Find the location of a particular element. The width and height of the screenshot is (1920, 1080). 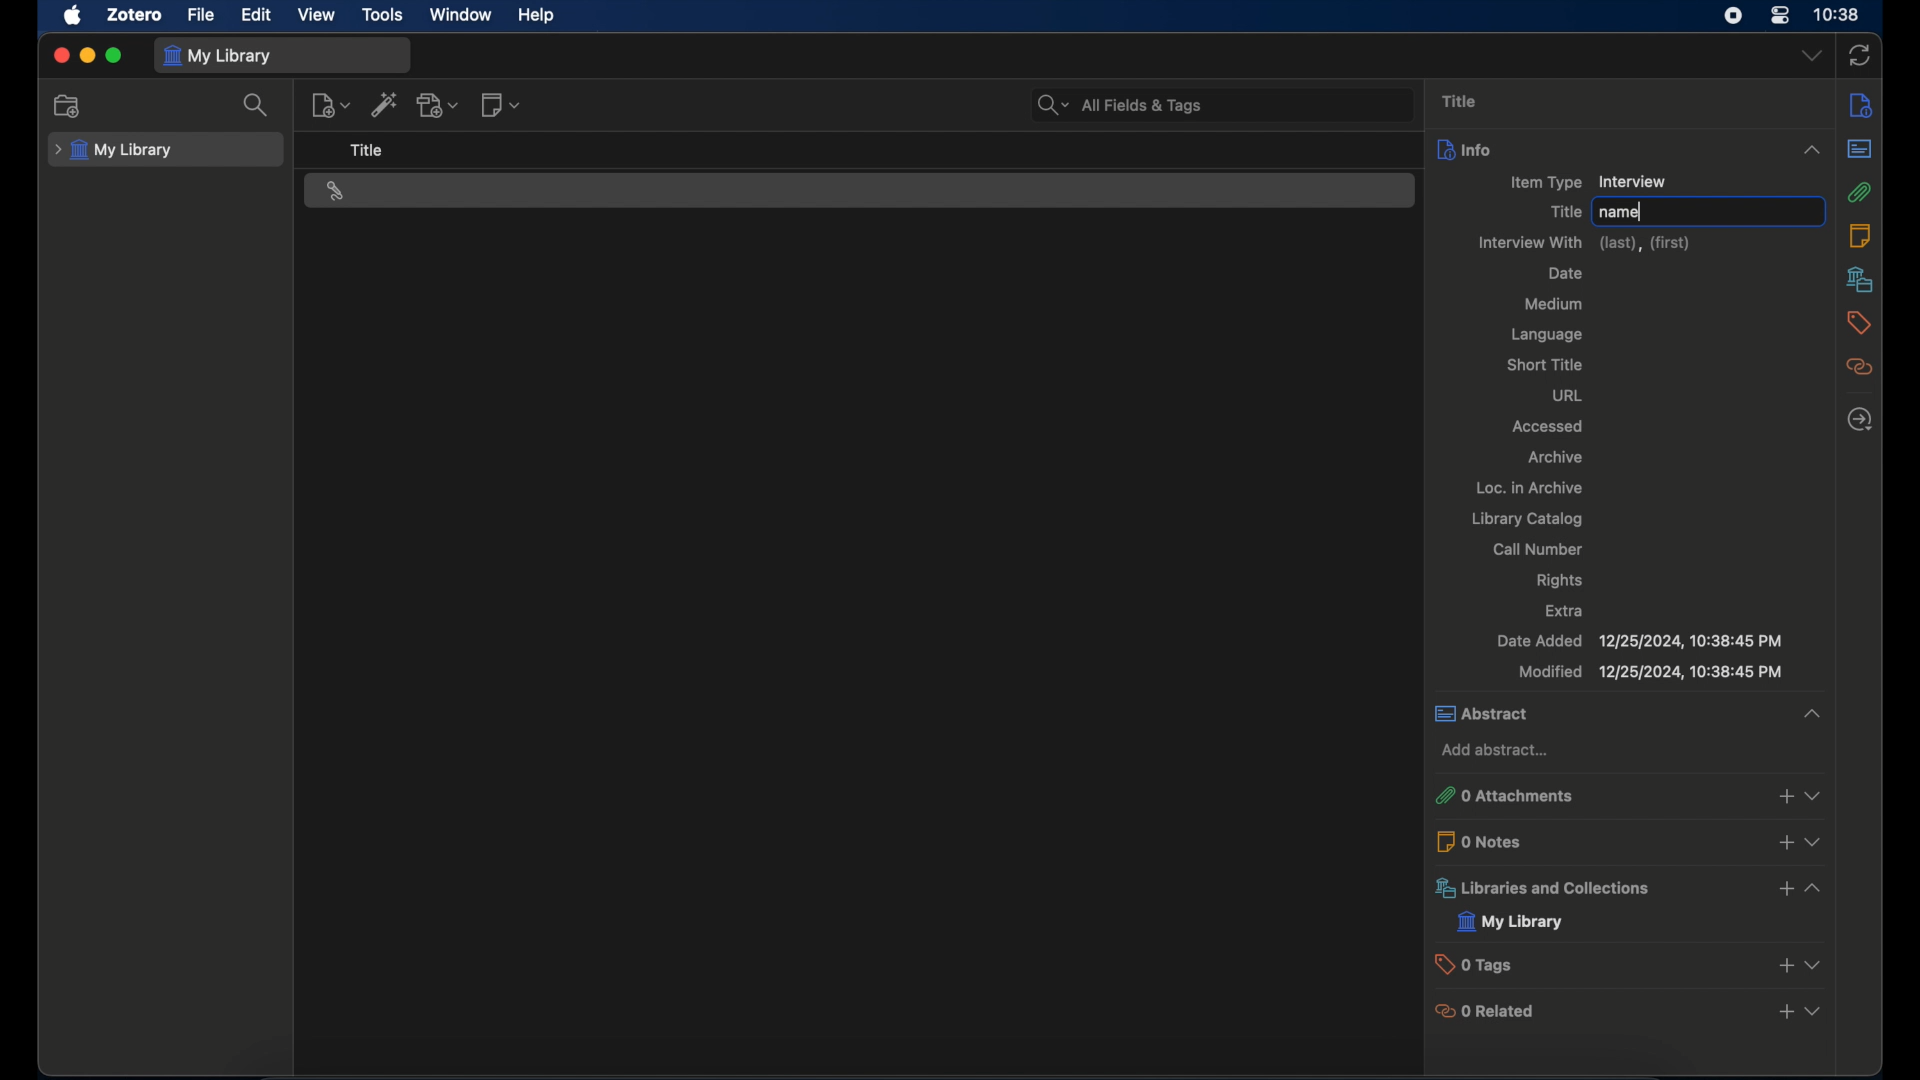

add is located at coordinates (1783, 796).